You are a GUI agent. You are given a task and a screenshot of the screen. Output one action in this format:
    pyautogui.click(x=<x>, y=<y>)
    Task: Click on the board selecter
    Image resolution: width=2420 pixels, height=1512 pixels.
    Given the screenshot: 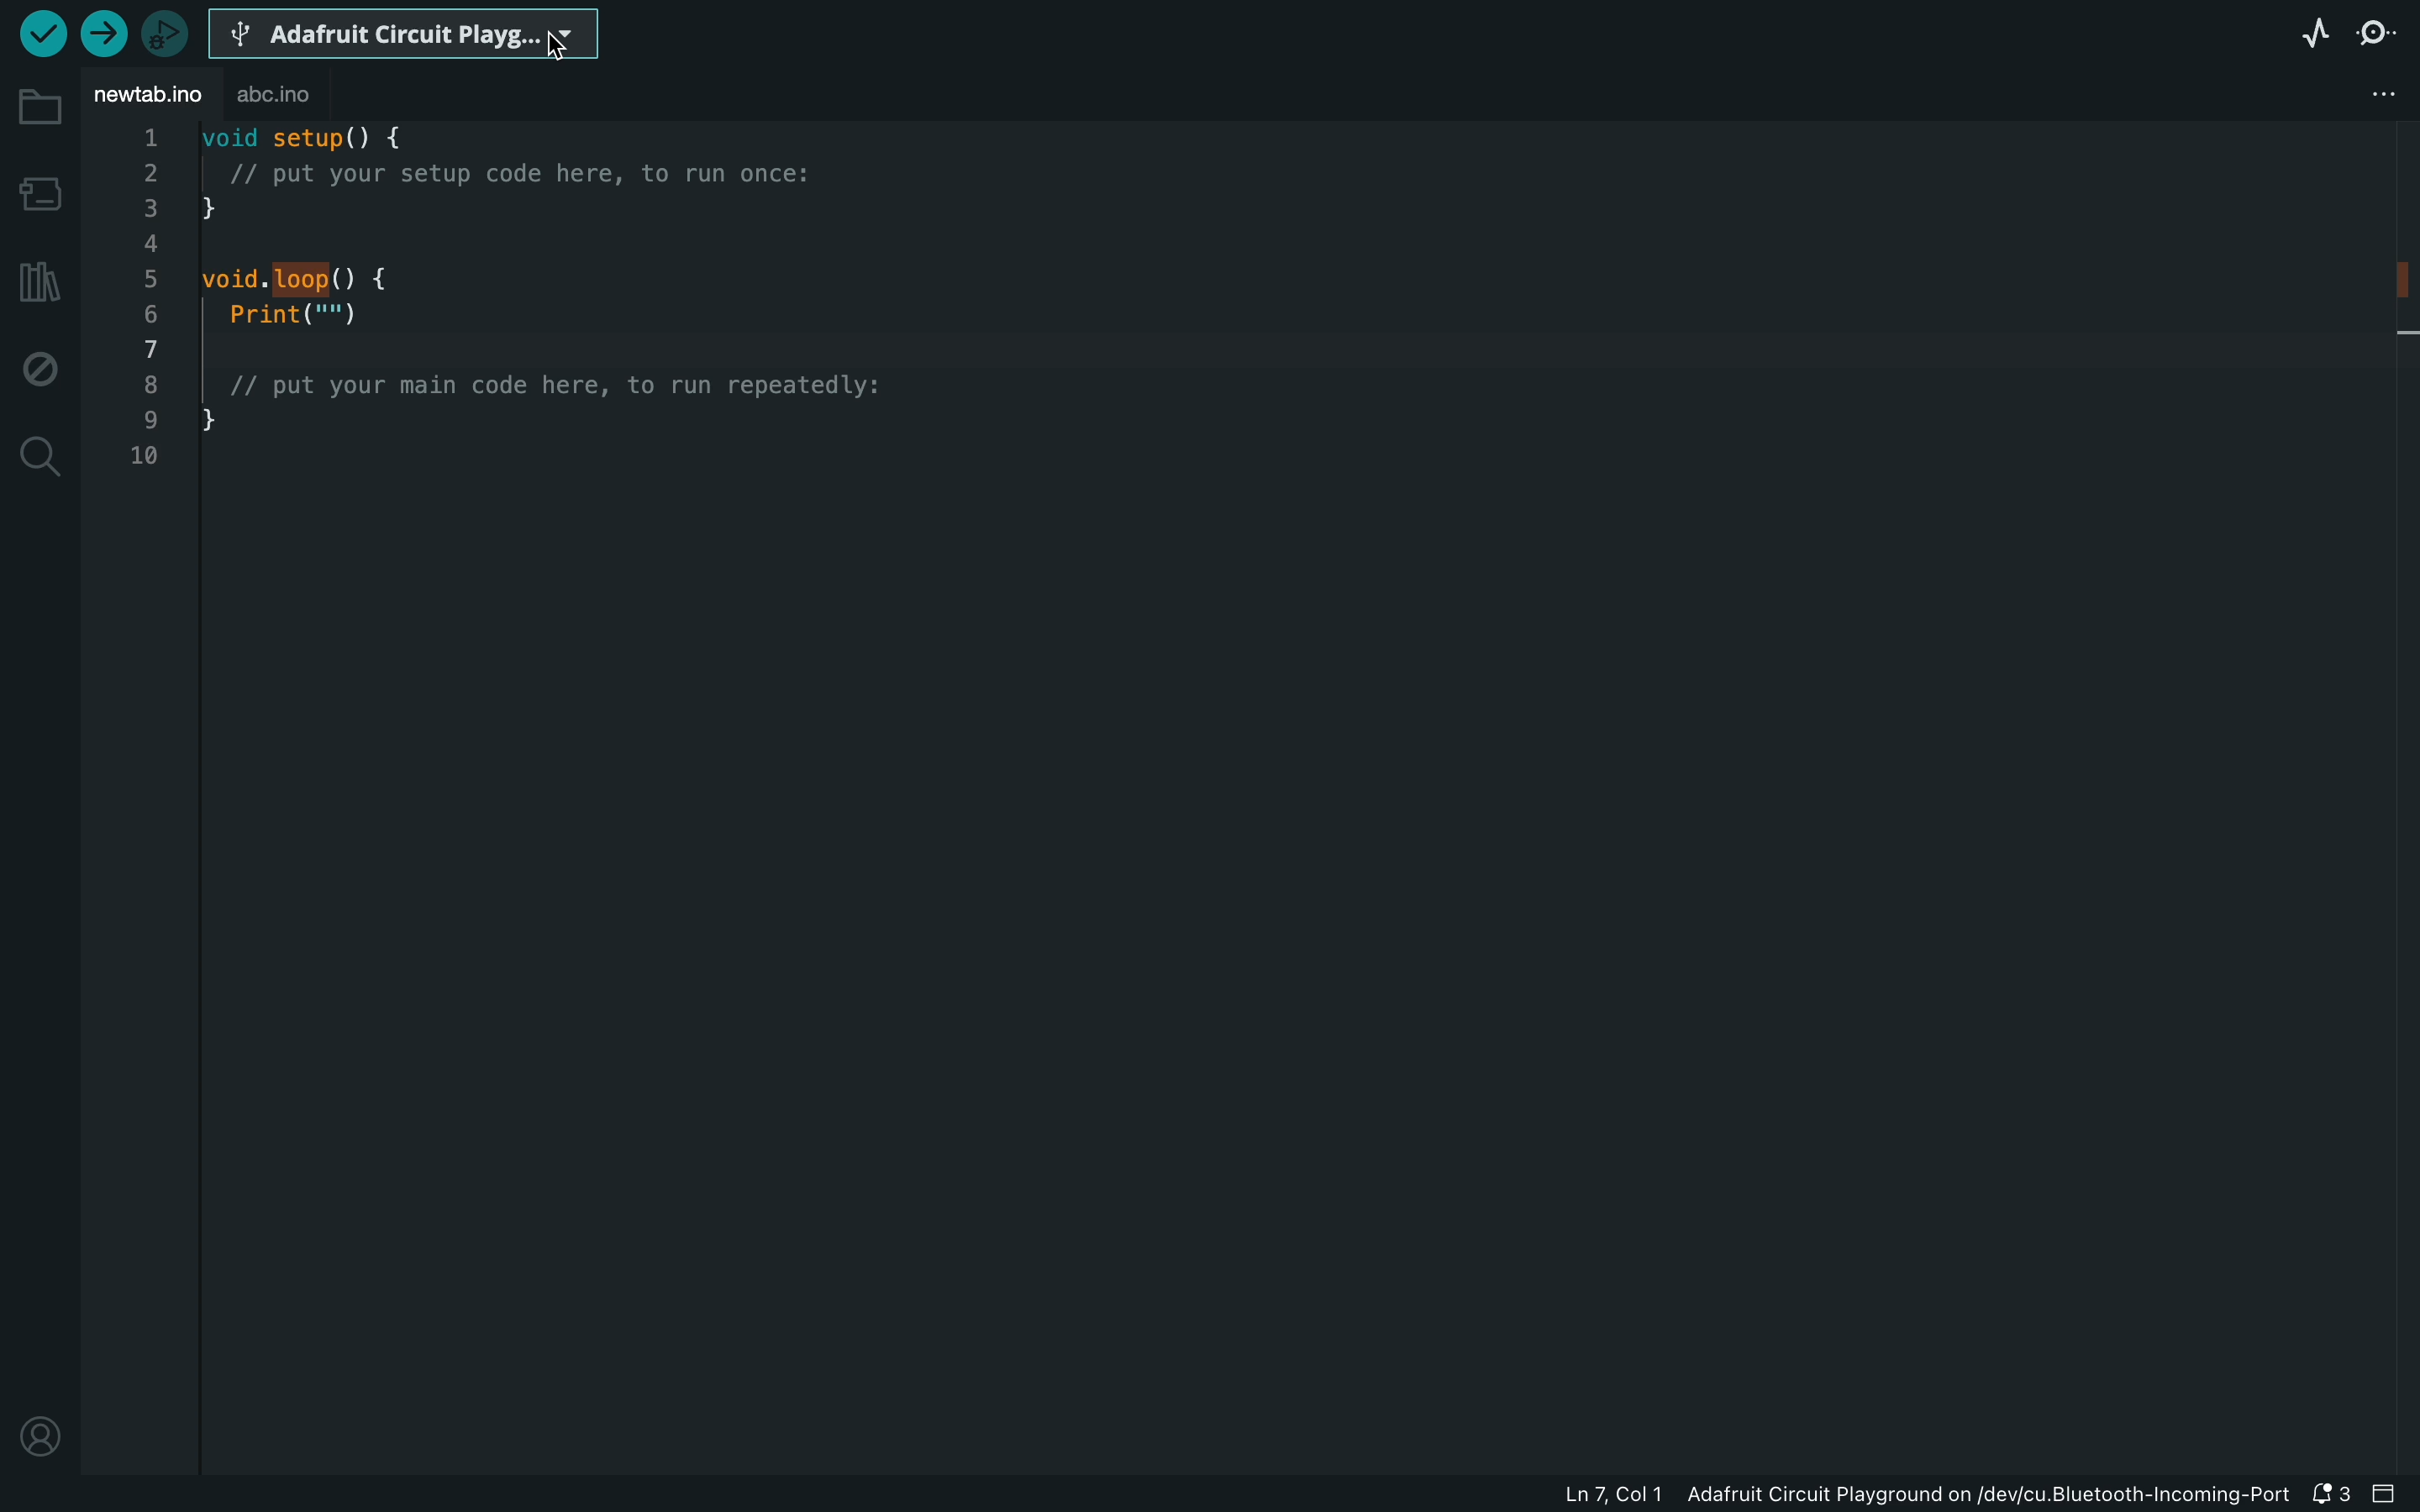 What is the action you would take?
    pyautogui.click(x=406, y=35)
    